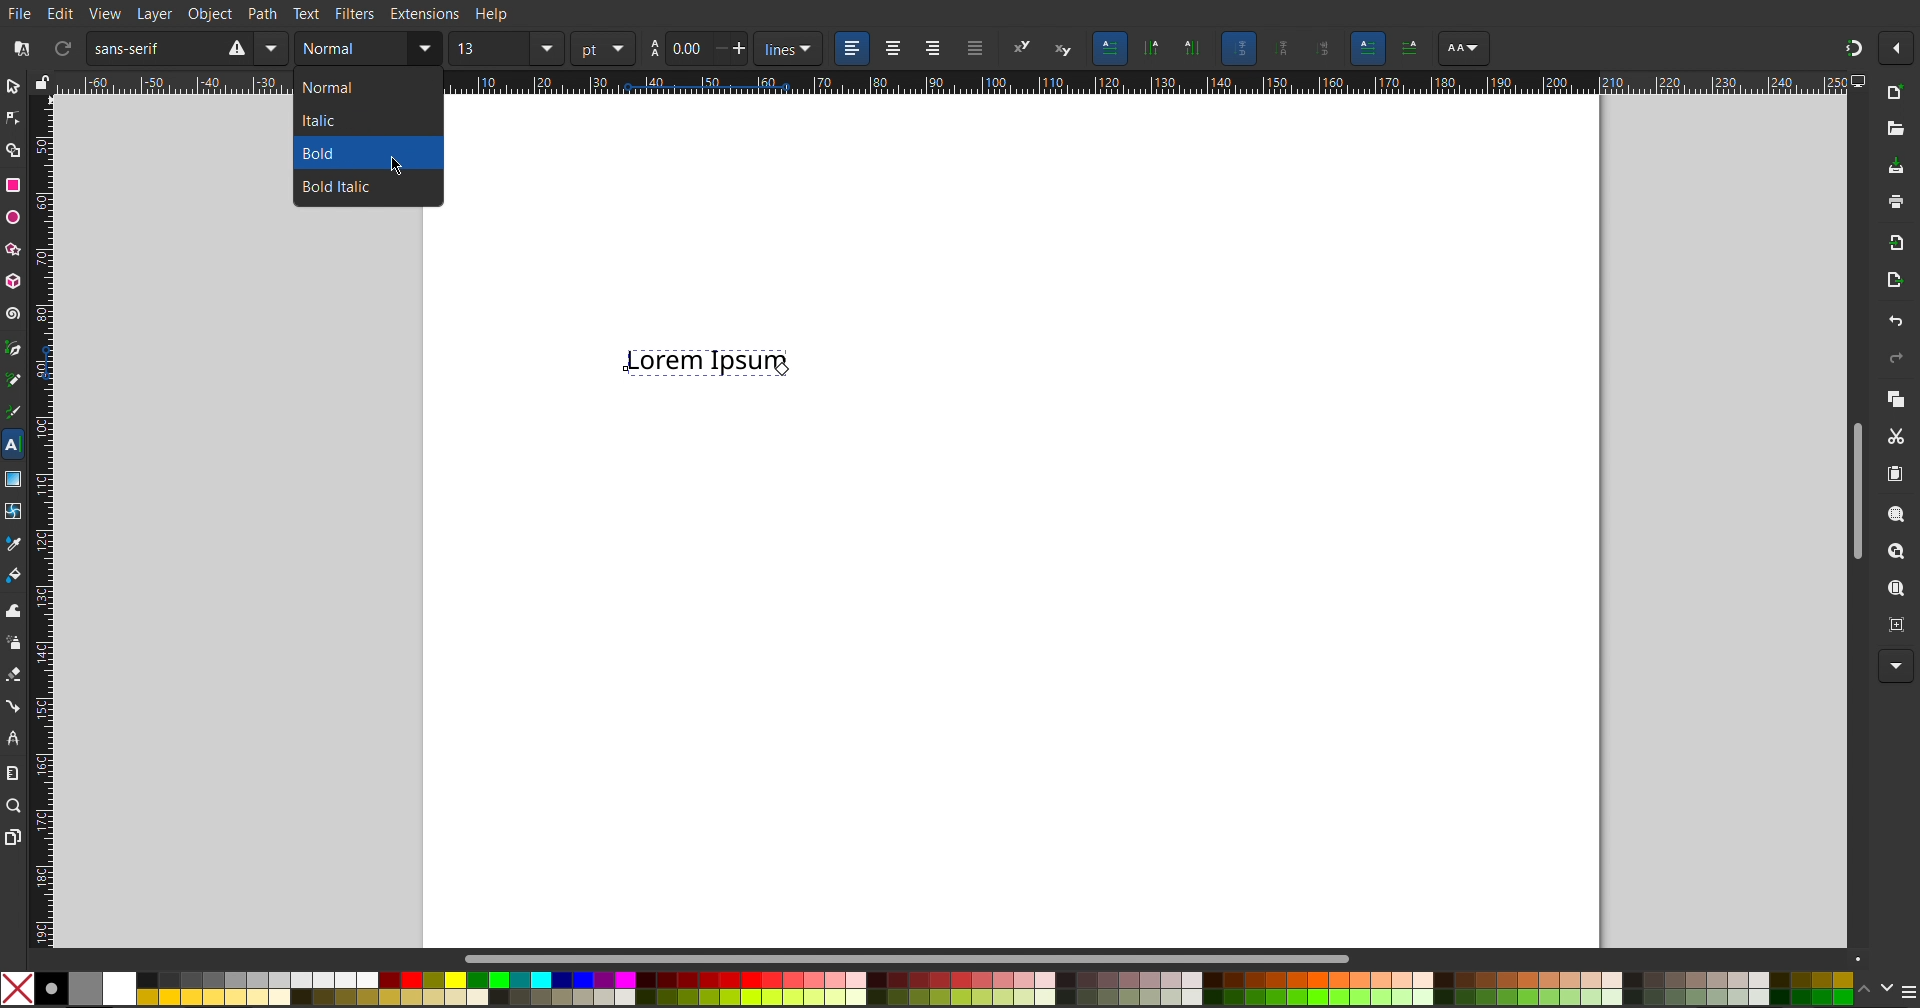 The height and width of the screenshot is (1008, 1920). I want to click on Object, so click(209, 12).